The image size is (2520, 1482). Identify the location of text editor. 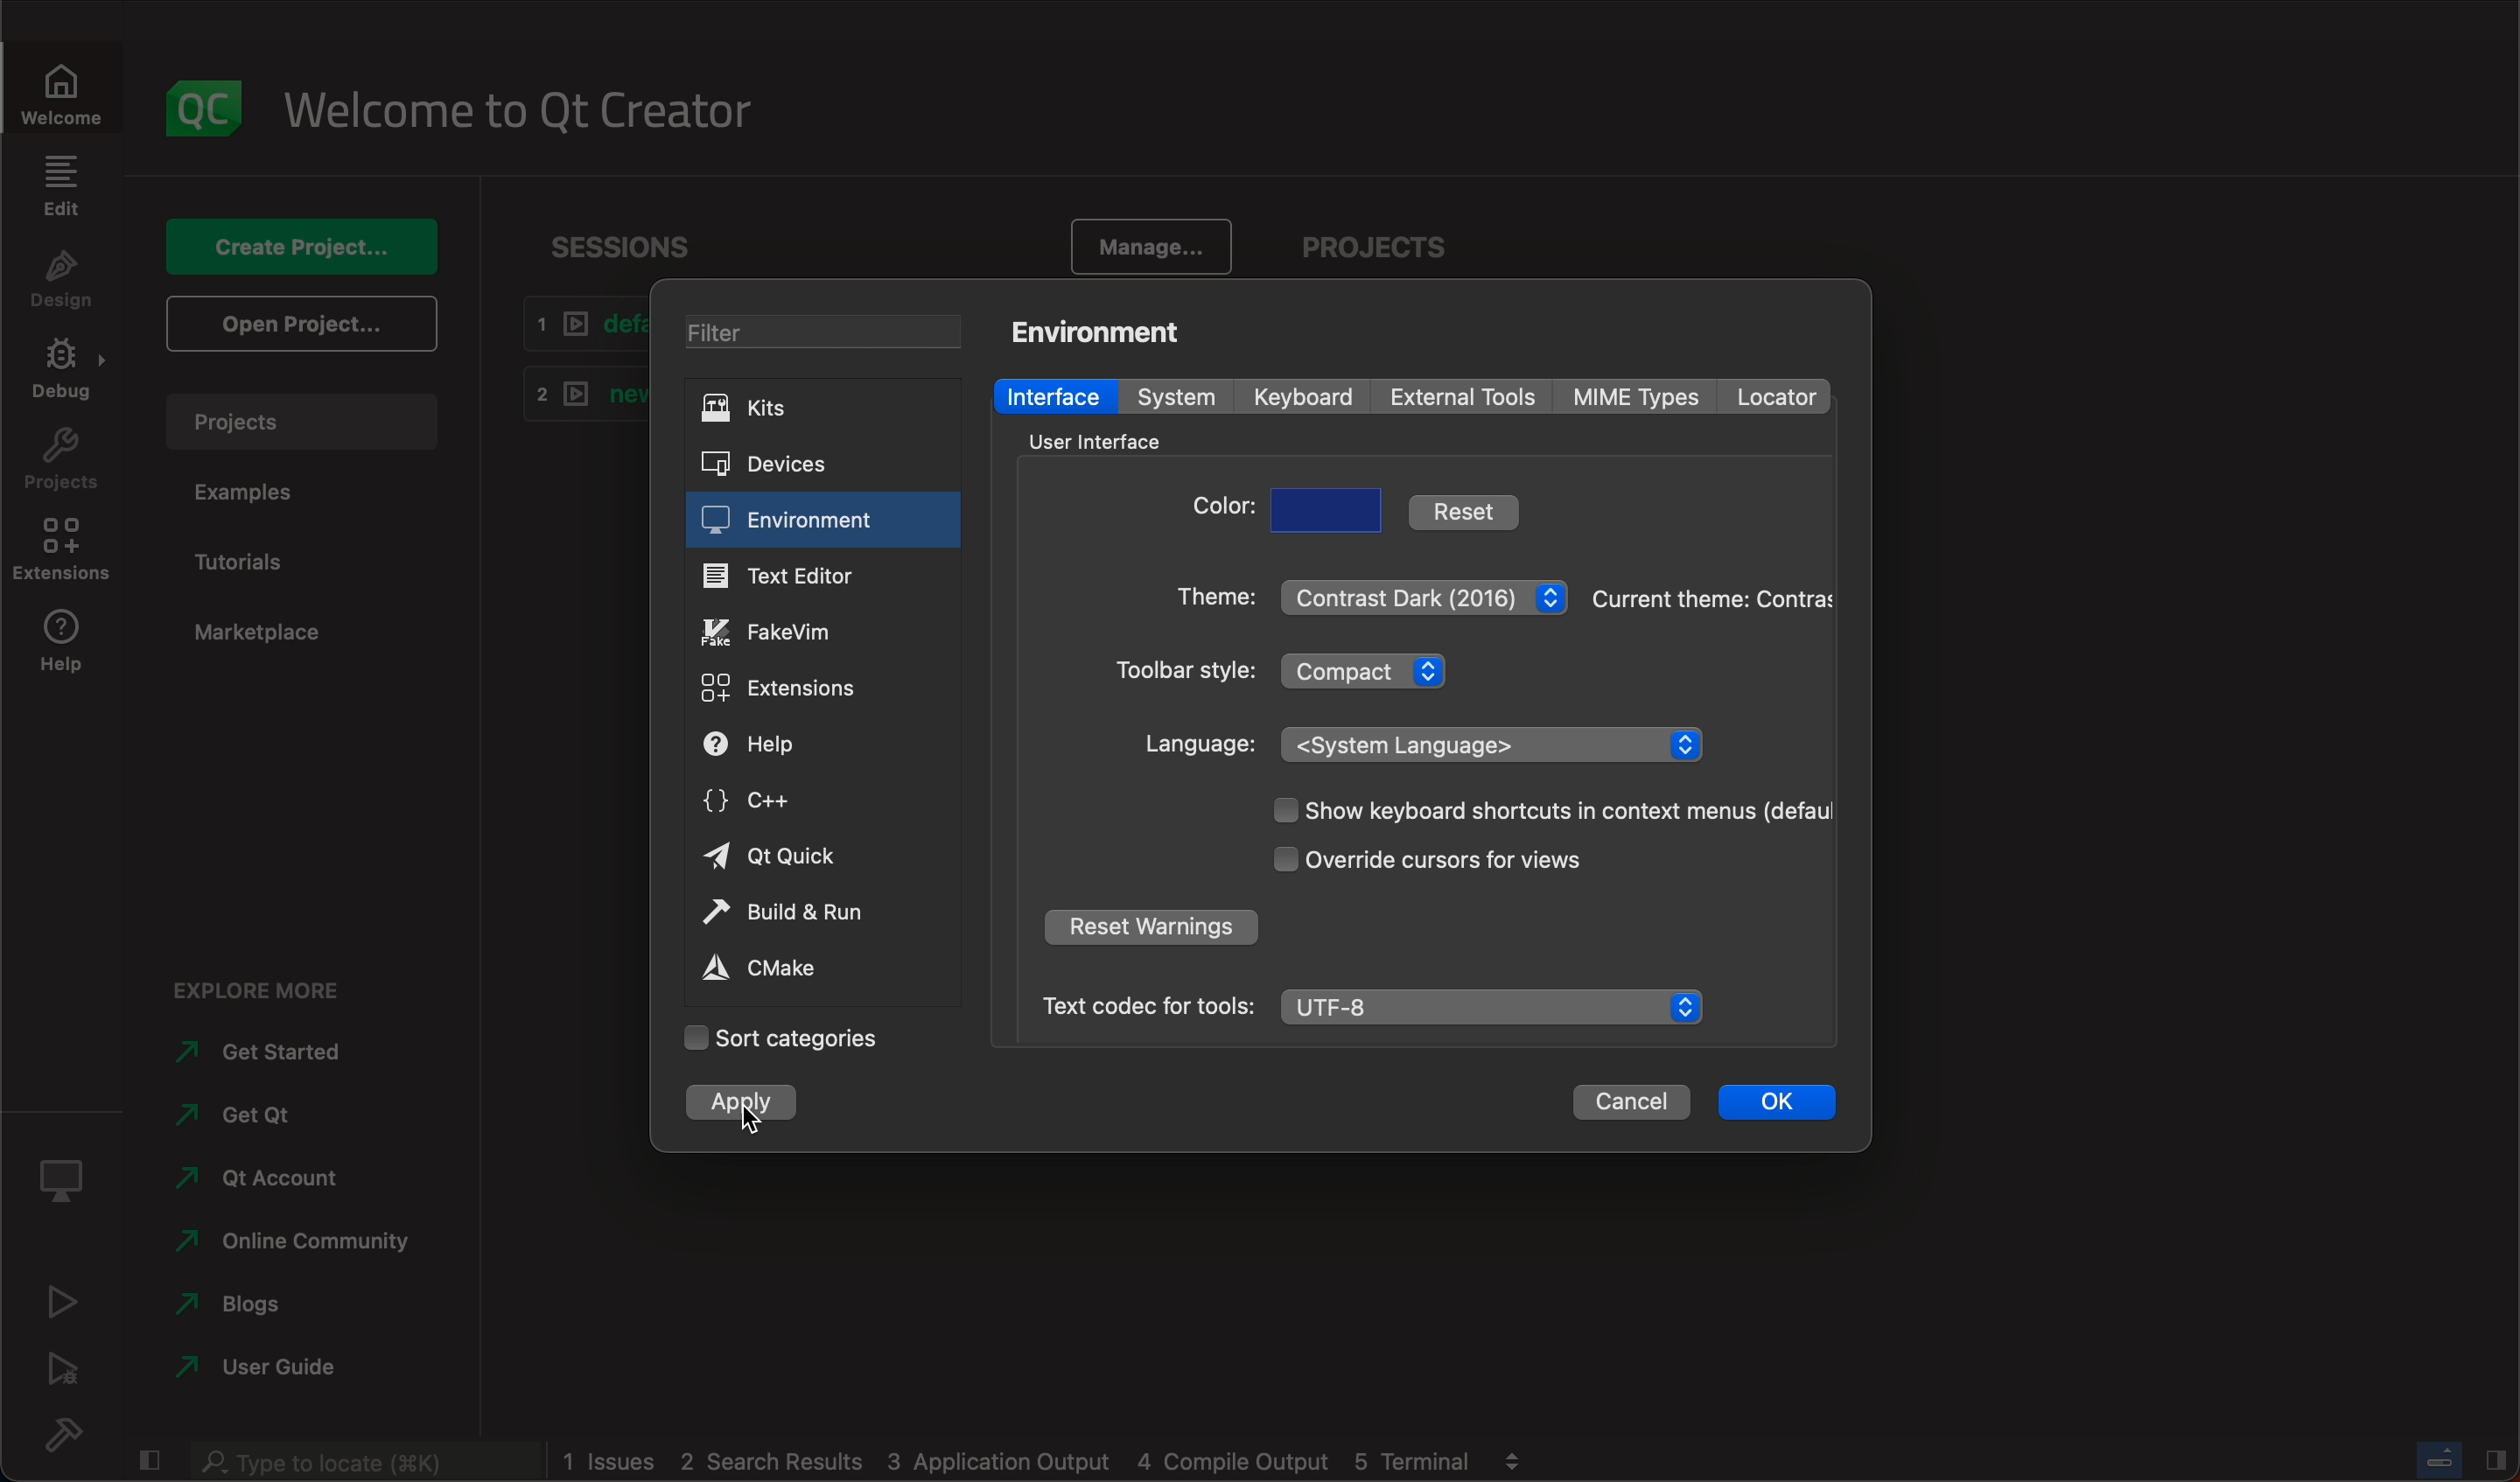
(823, 574).